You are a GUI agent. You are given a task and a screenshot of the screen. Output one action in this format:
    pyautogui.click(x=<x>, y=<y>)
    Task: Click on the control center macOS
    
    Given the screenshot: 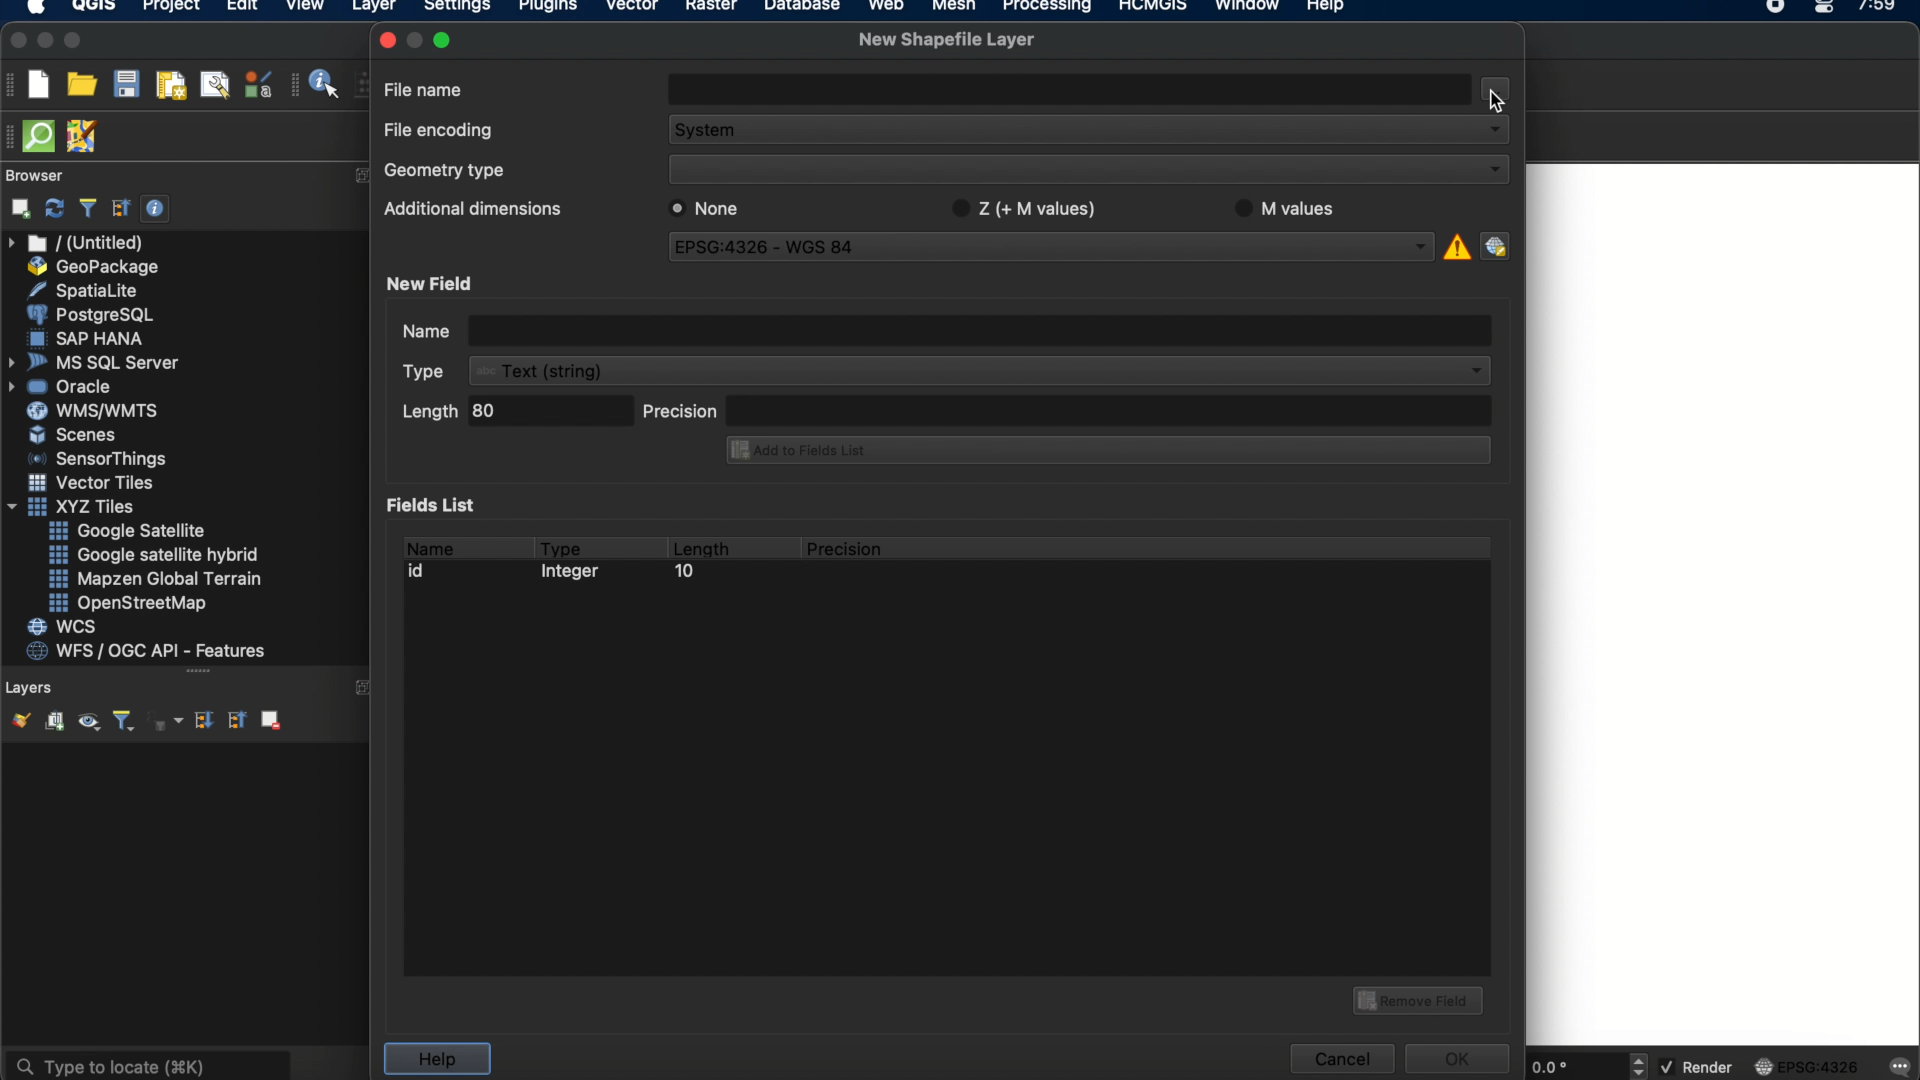 What is the action you would take?
    pyautogui.click(x=1823, y=9)
    